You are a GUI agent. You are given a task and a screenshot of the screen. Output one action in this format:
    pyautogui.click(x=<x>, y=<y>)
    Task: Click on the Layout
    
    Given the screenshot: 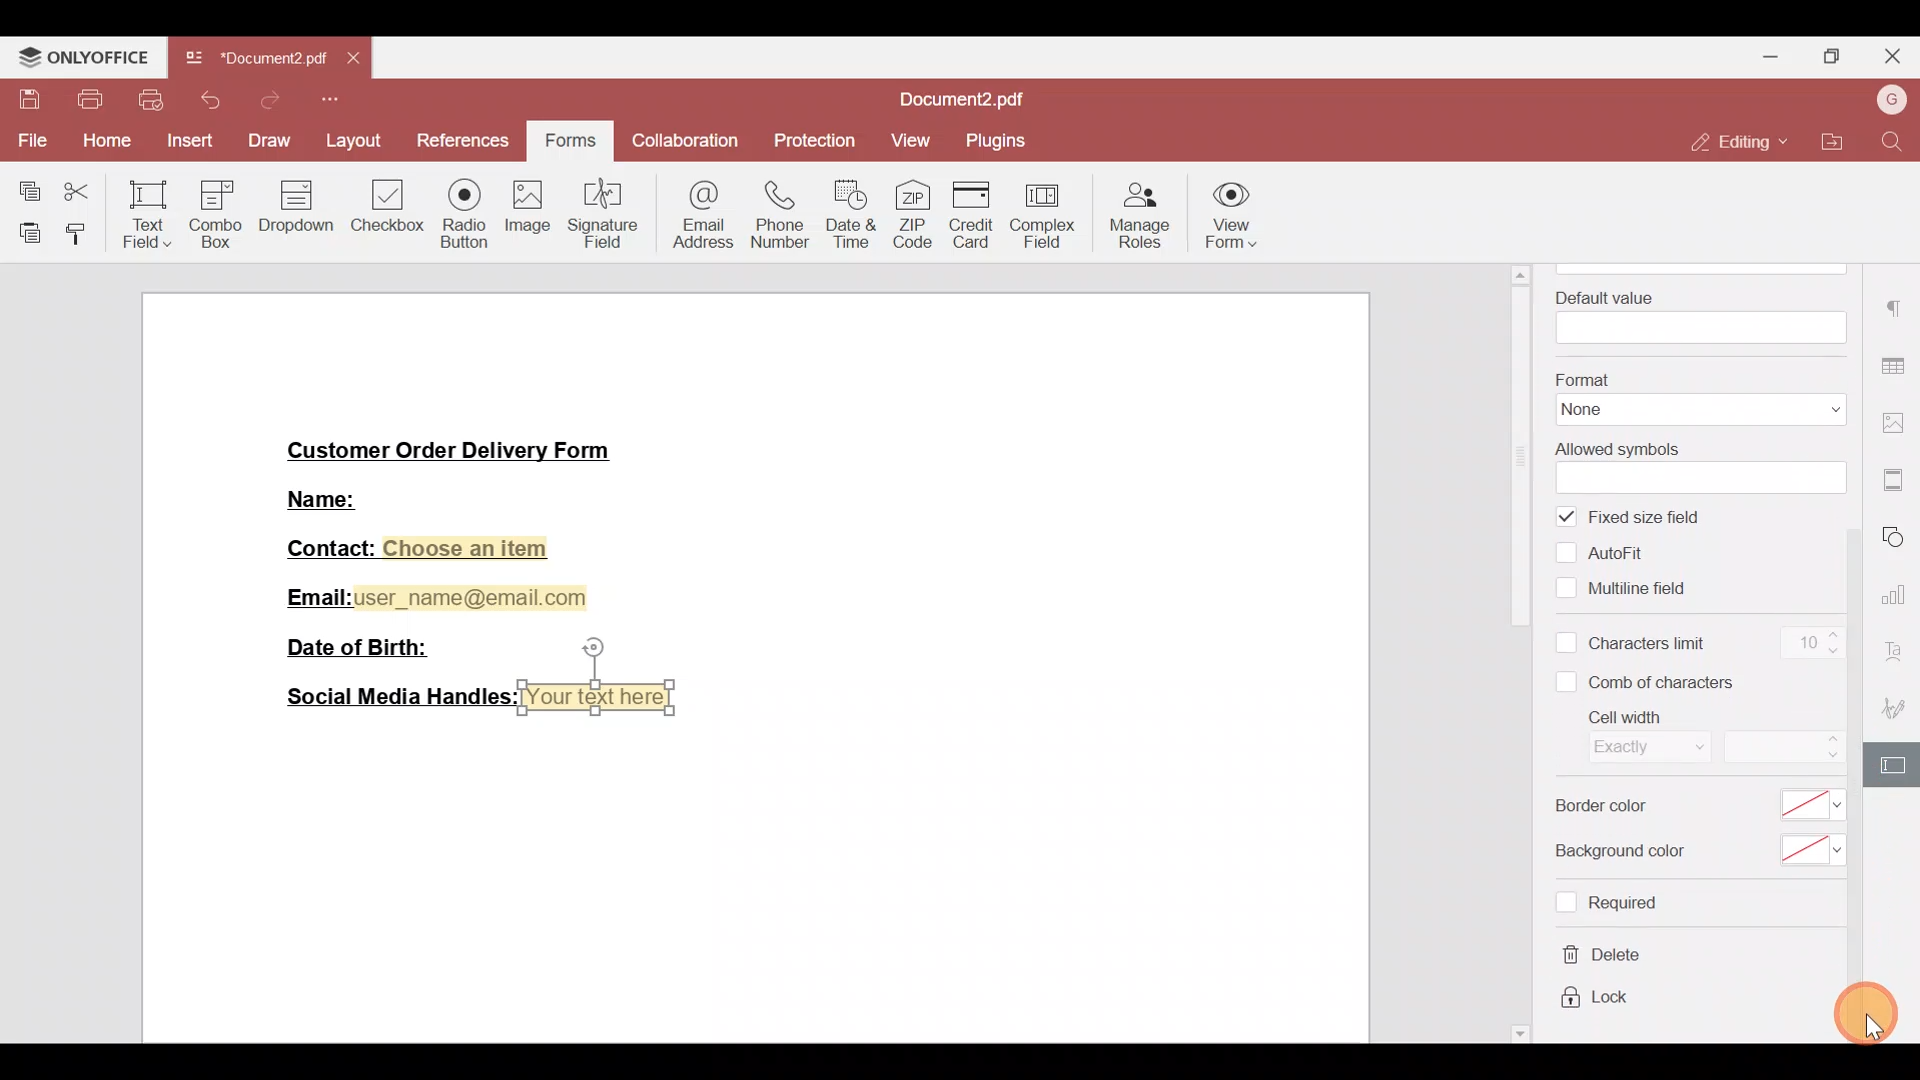 What is the action you would take?
    pyautogui.click(x=351, y=138)
    